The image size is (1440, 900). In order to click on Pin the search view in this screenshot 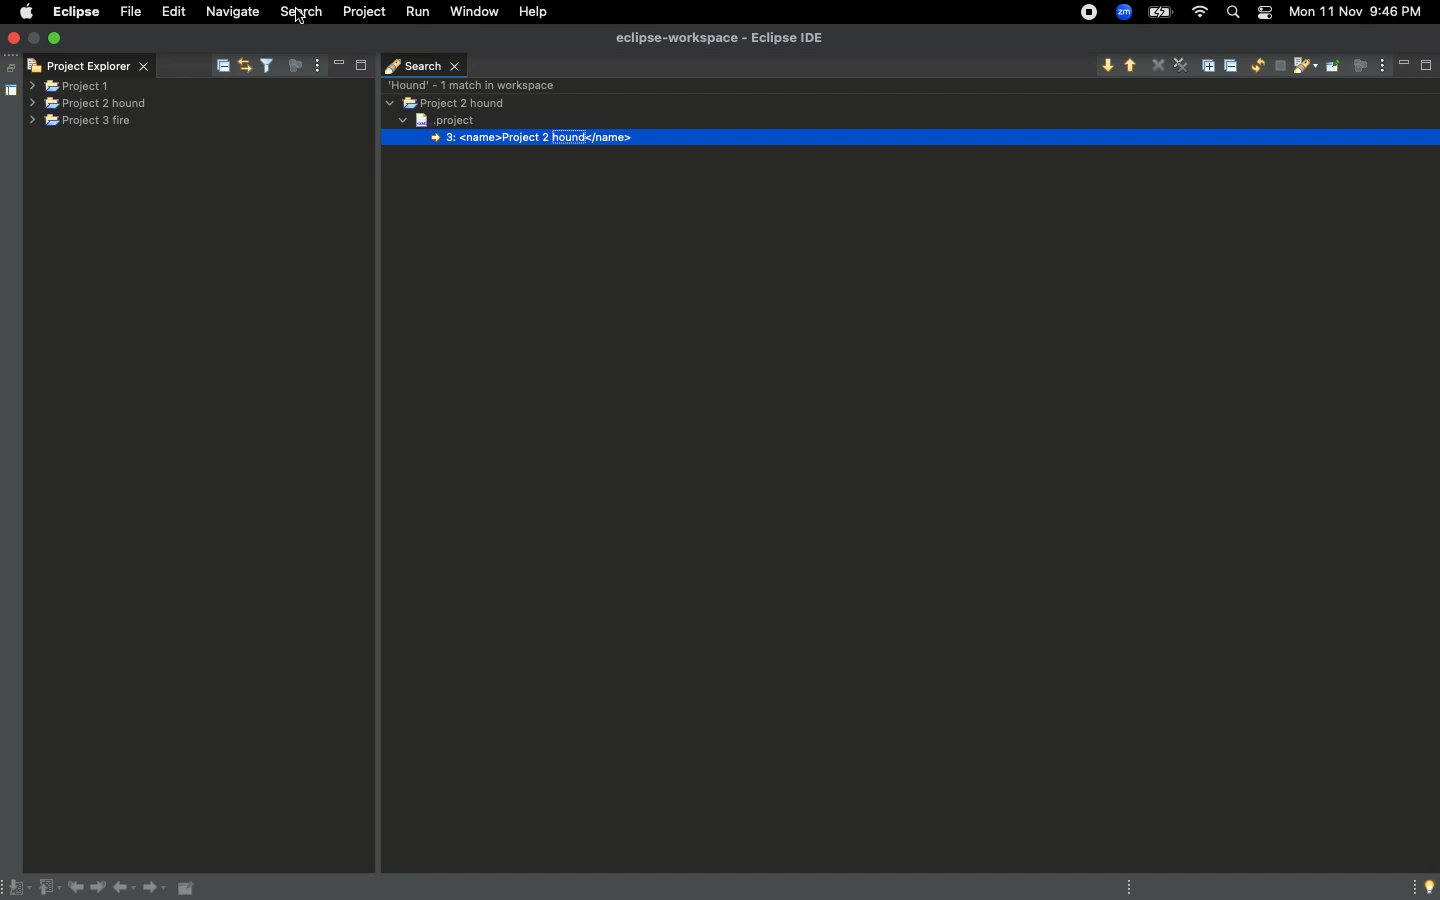, I will do `click(1333, 73)`.